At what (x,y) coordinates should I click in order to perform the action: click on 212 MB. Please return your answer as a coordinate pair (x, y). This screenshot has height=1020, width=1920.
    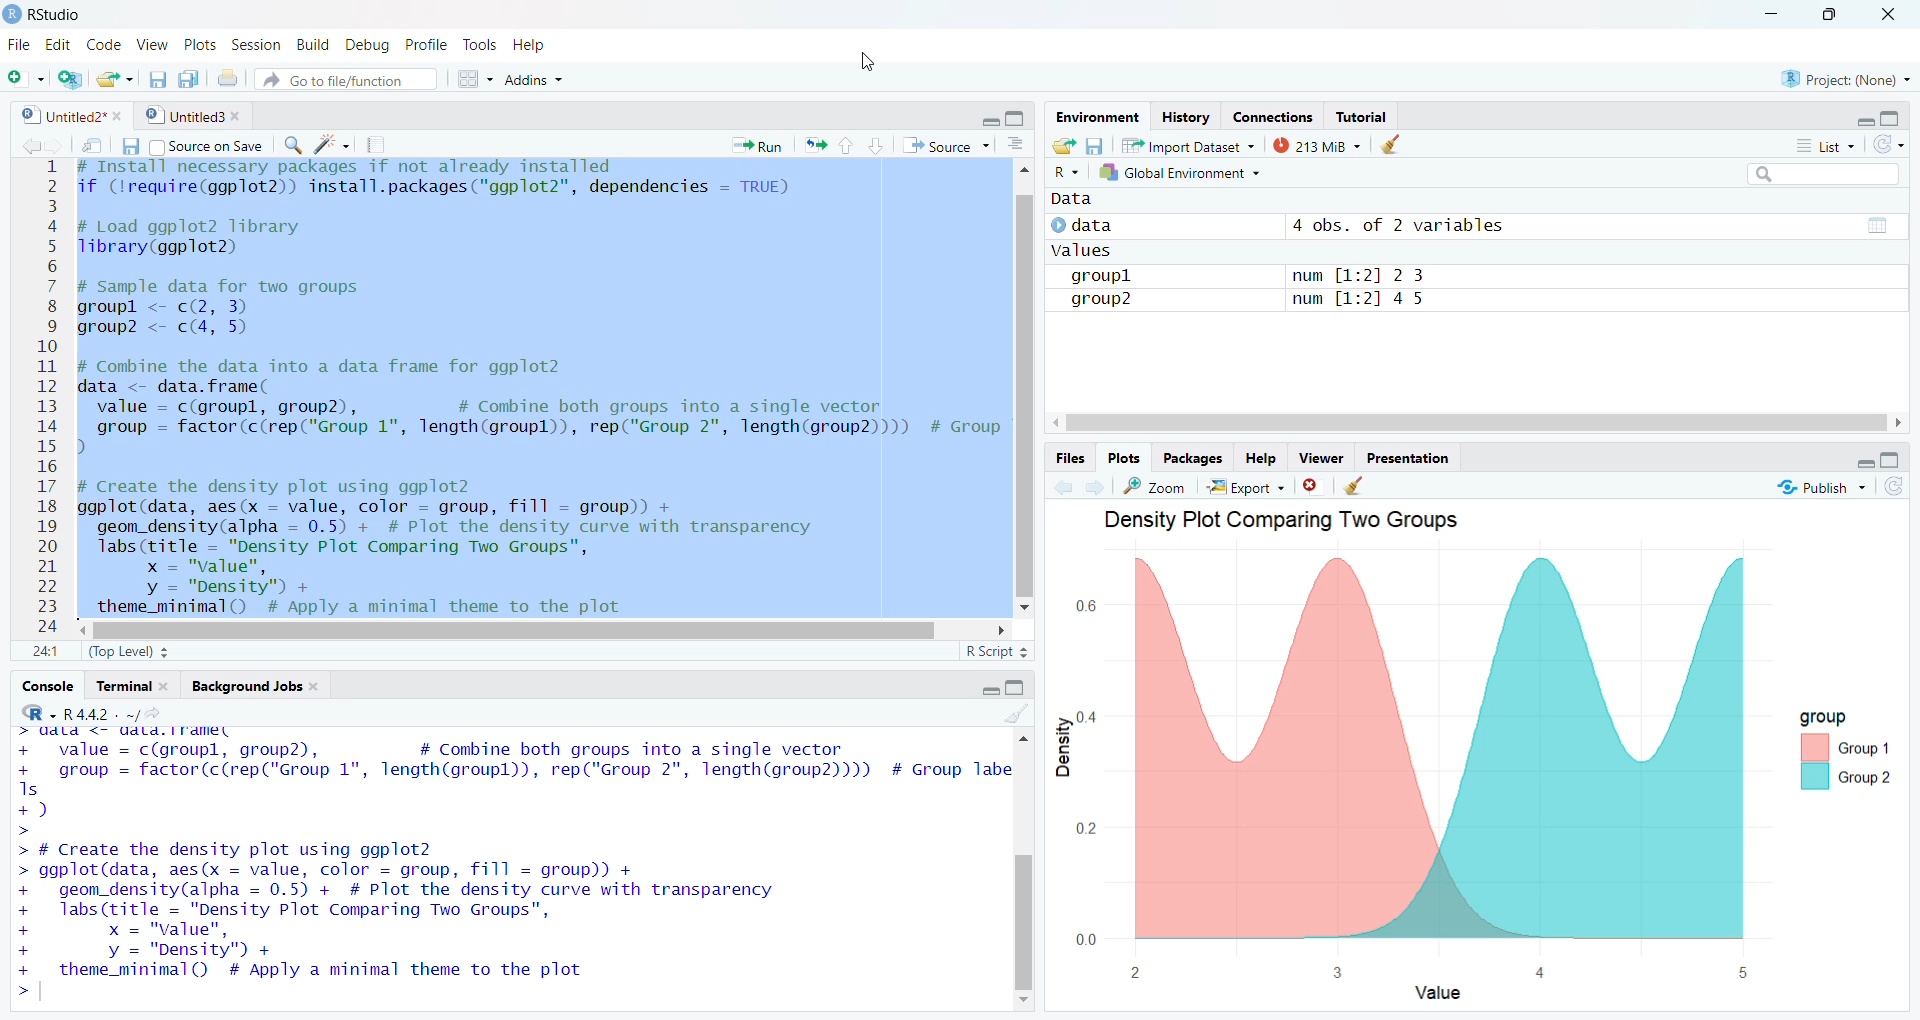
    Looking at the image, I should click on (1318, 145).